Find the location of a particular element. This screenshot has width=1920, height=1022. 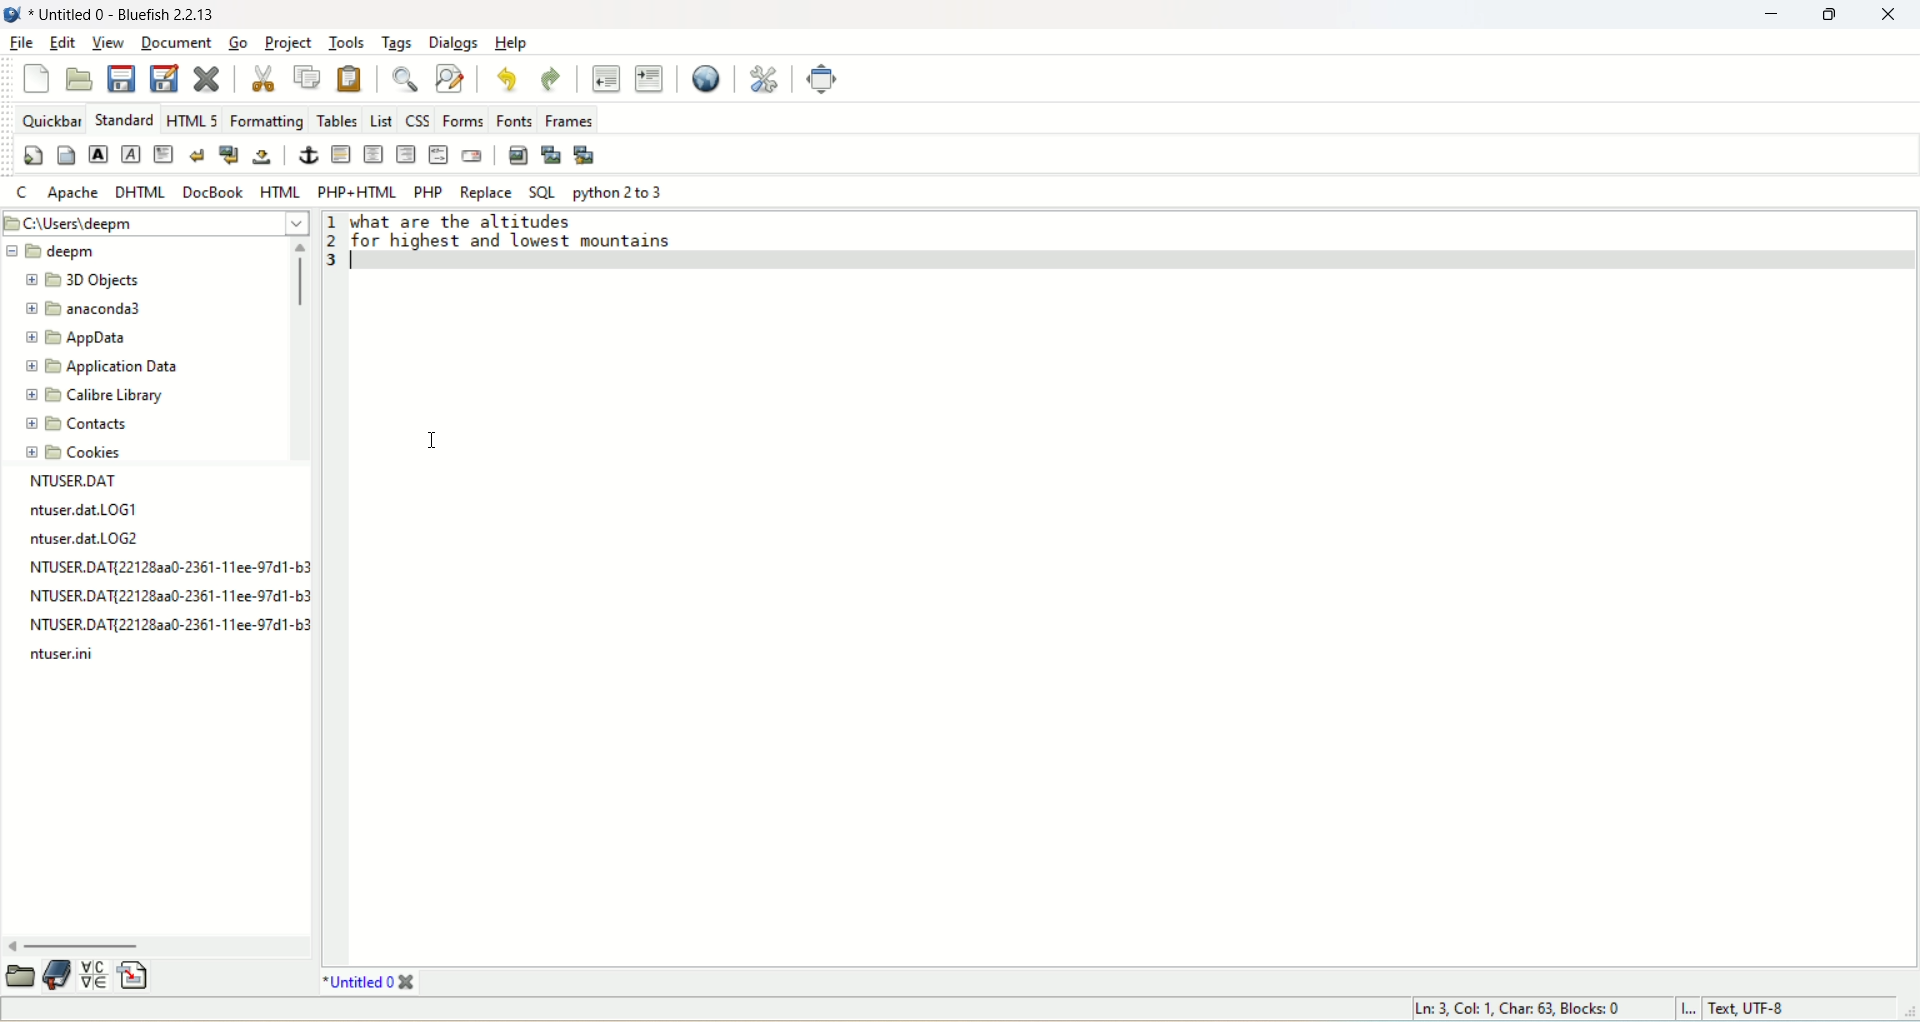

tags is located at coordinates (400, 43).